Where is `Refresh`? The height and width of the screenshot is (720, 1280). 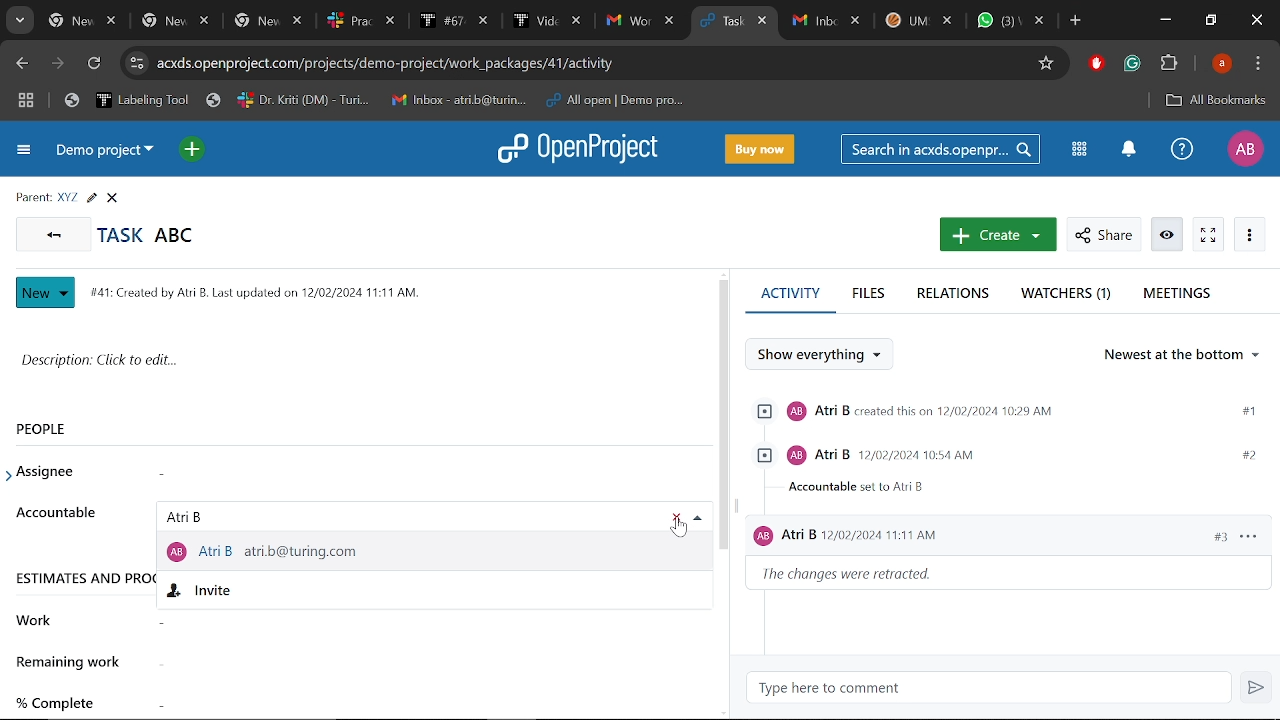 Refresh is located at coordinates (98, 64).